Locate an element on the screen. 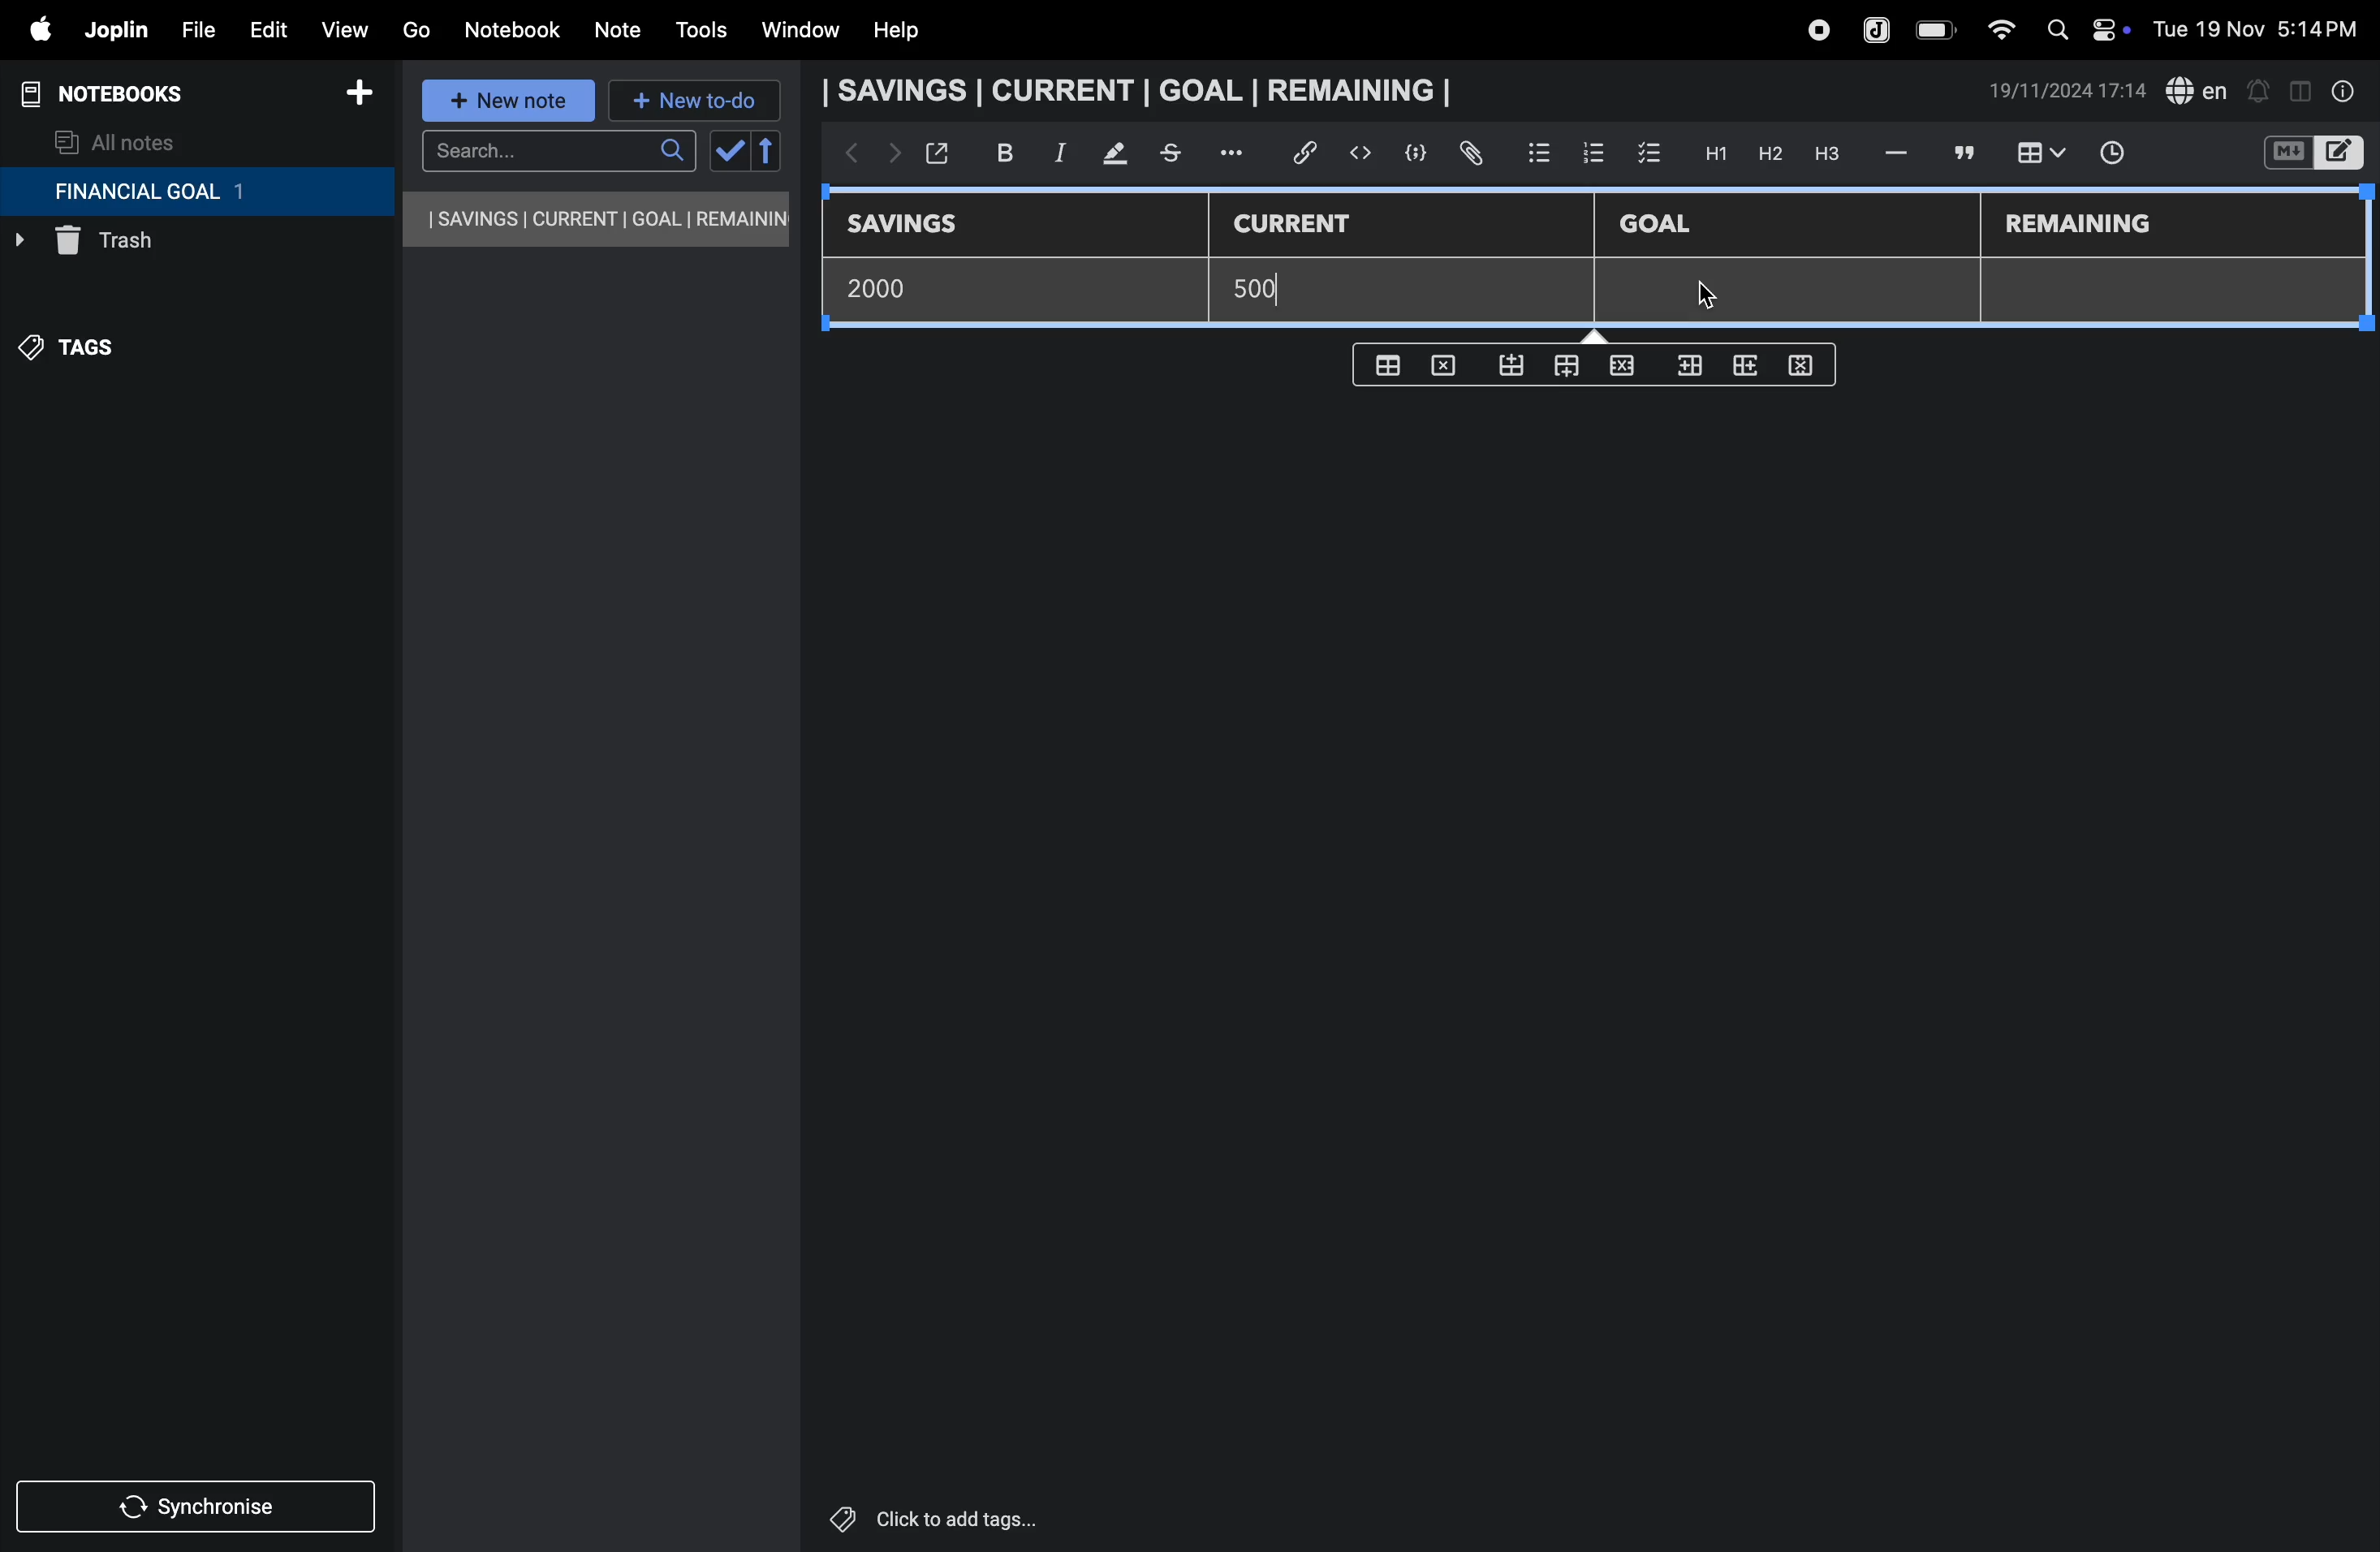 The width and height of the screenshot is (2380, 1552). bold is located at coordinates (994, 152).